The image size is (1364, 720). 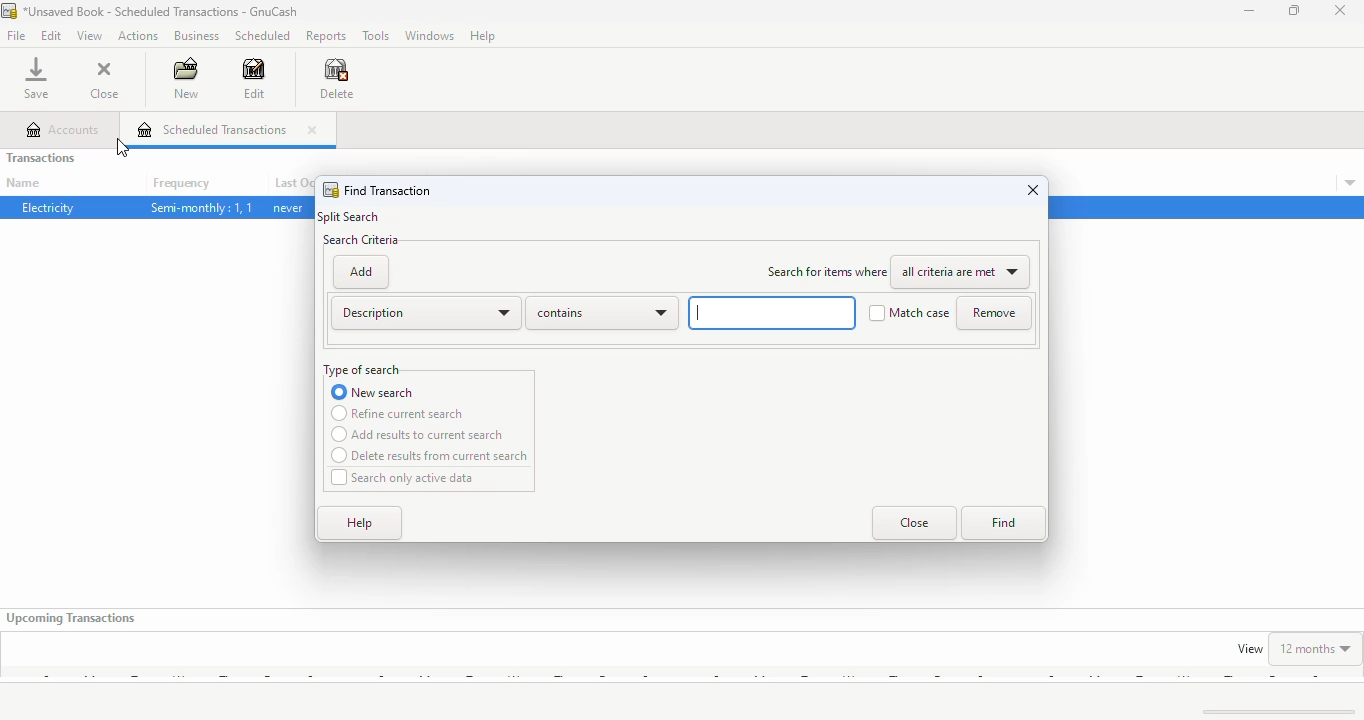 I want to click on remove, so click(x=994, y=313).